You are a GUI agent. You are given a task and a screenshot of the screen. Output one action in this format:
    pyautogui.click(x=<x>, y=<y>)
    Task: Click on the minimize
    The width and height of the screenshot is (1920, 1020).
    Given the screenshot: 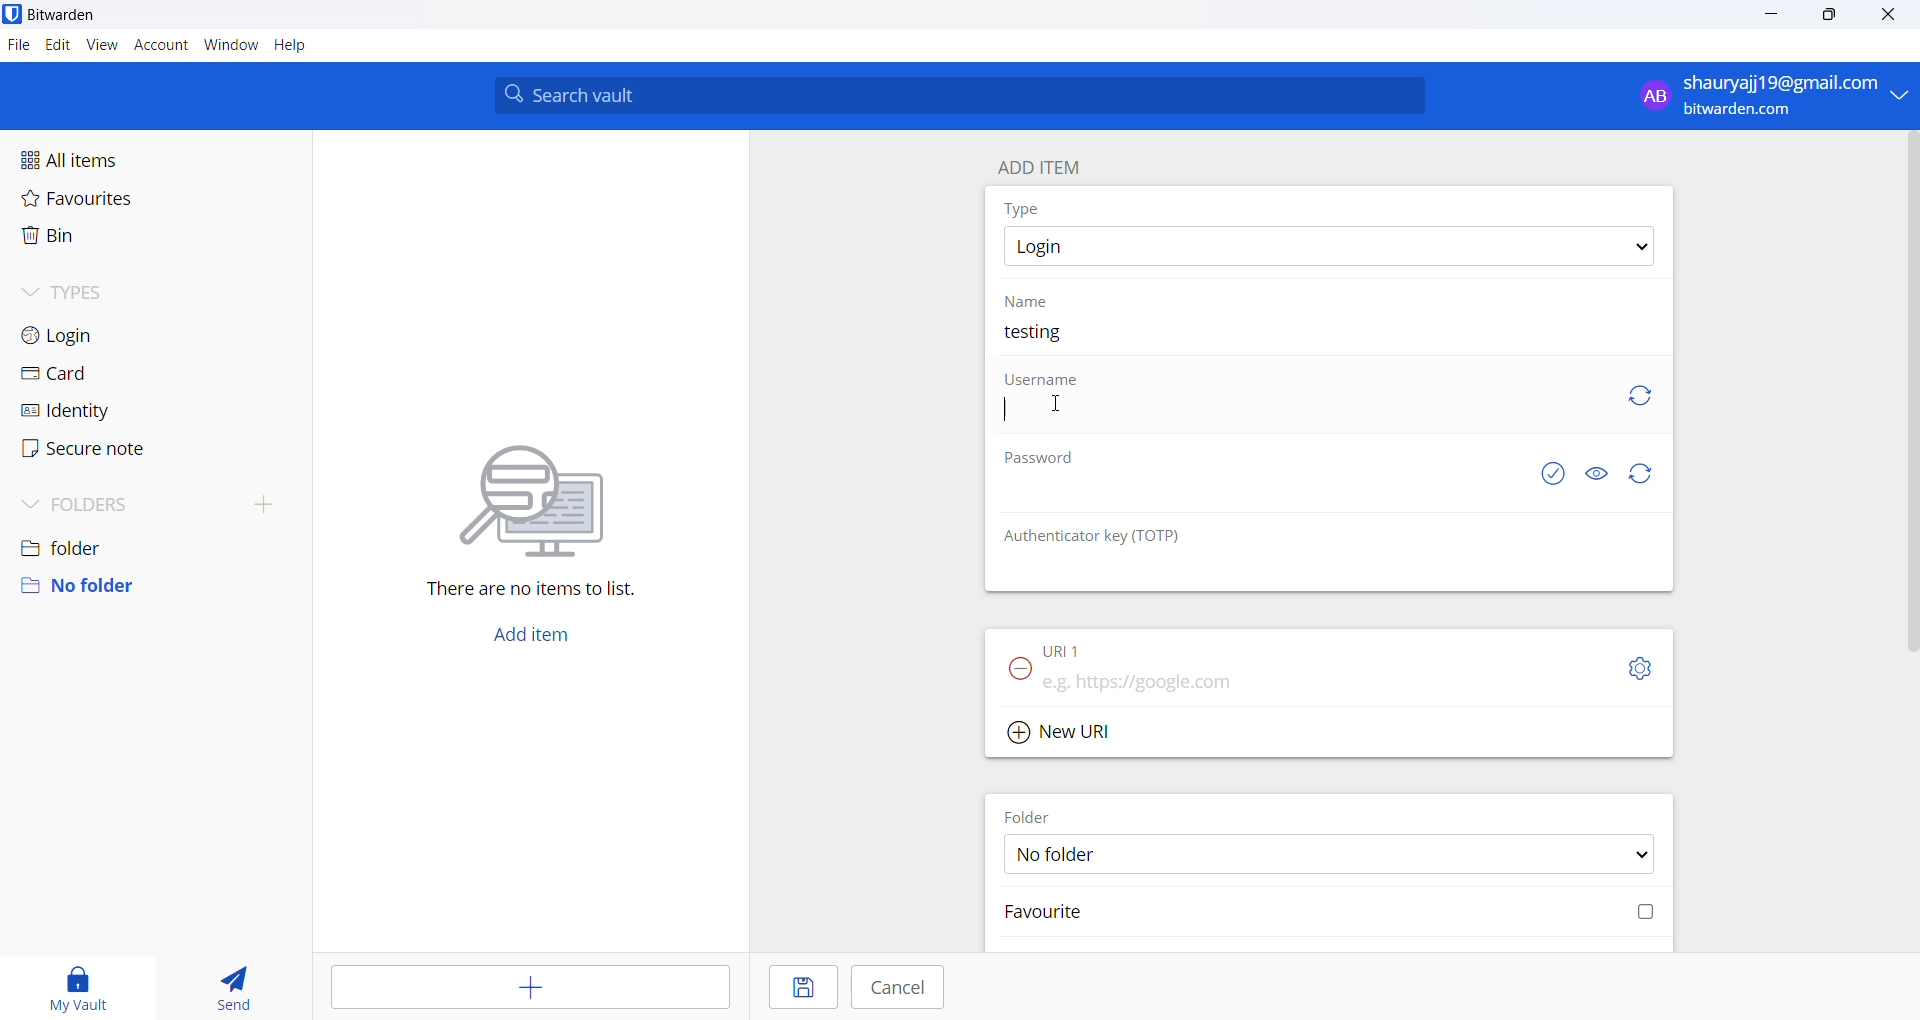 What is the action you would take?
    pyautogui.click(x=1773, y=15)
    